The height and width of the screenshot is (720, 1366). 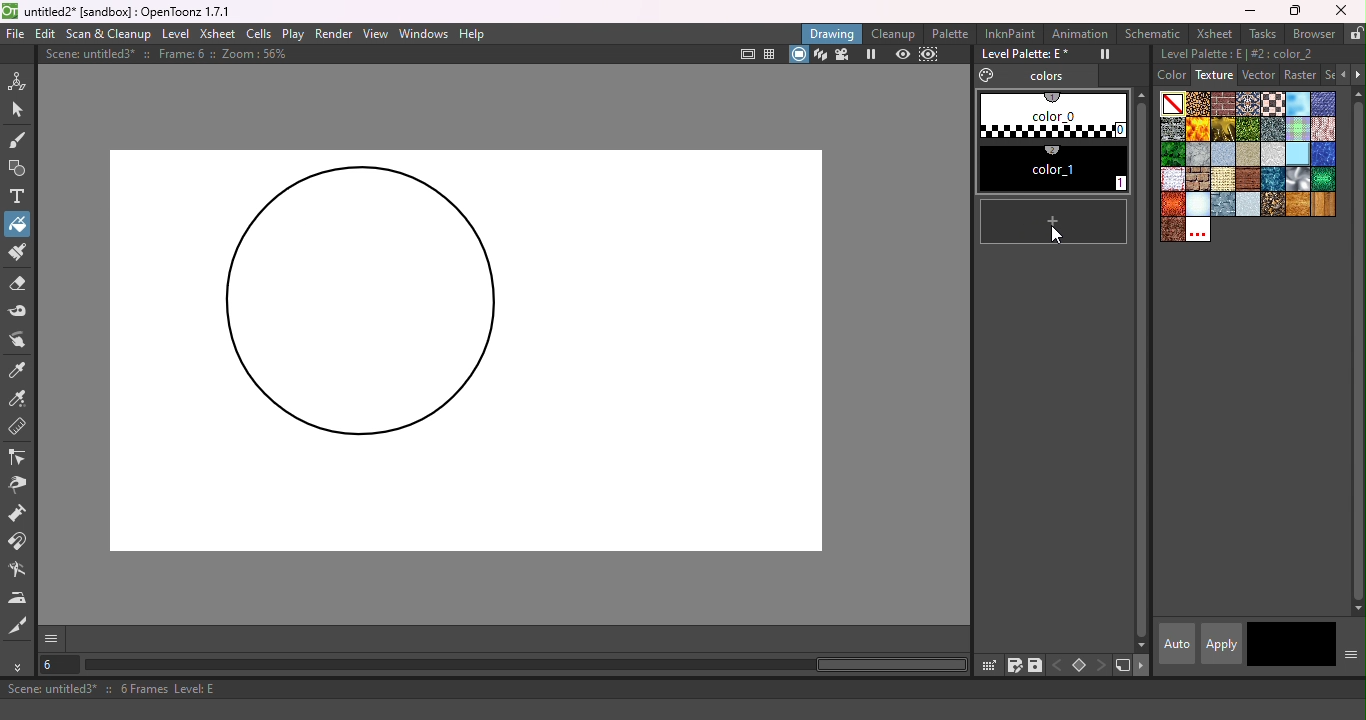 I want to click on snow.bmp, so click(x=1199, y=204).